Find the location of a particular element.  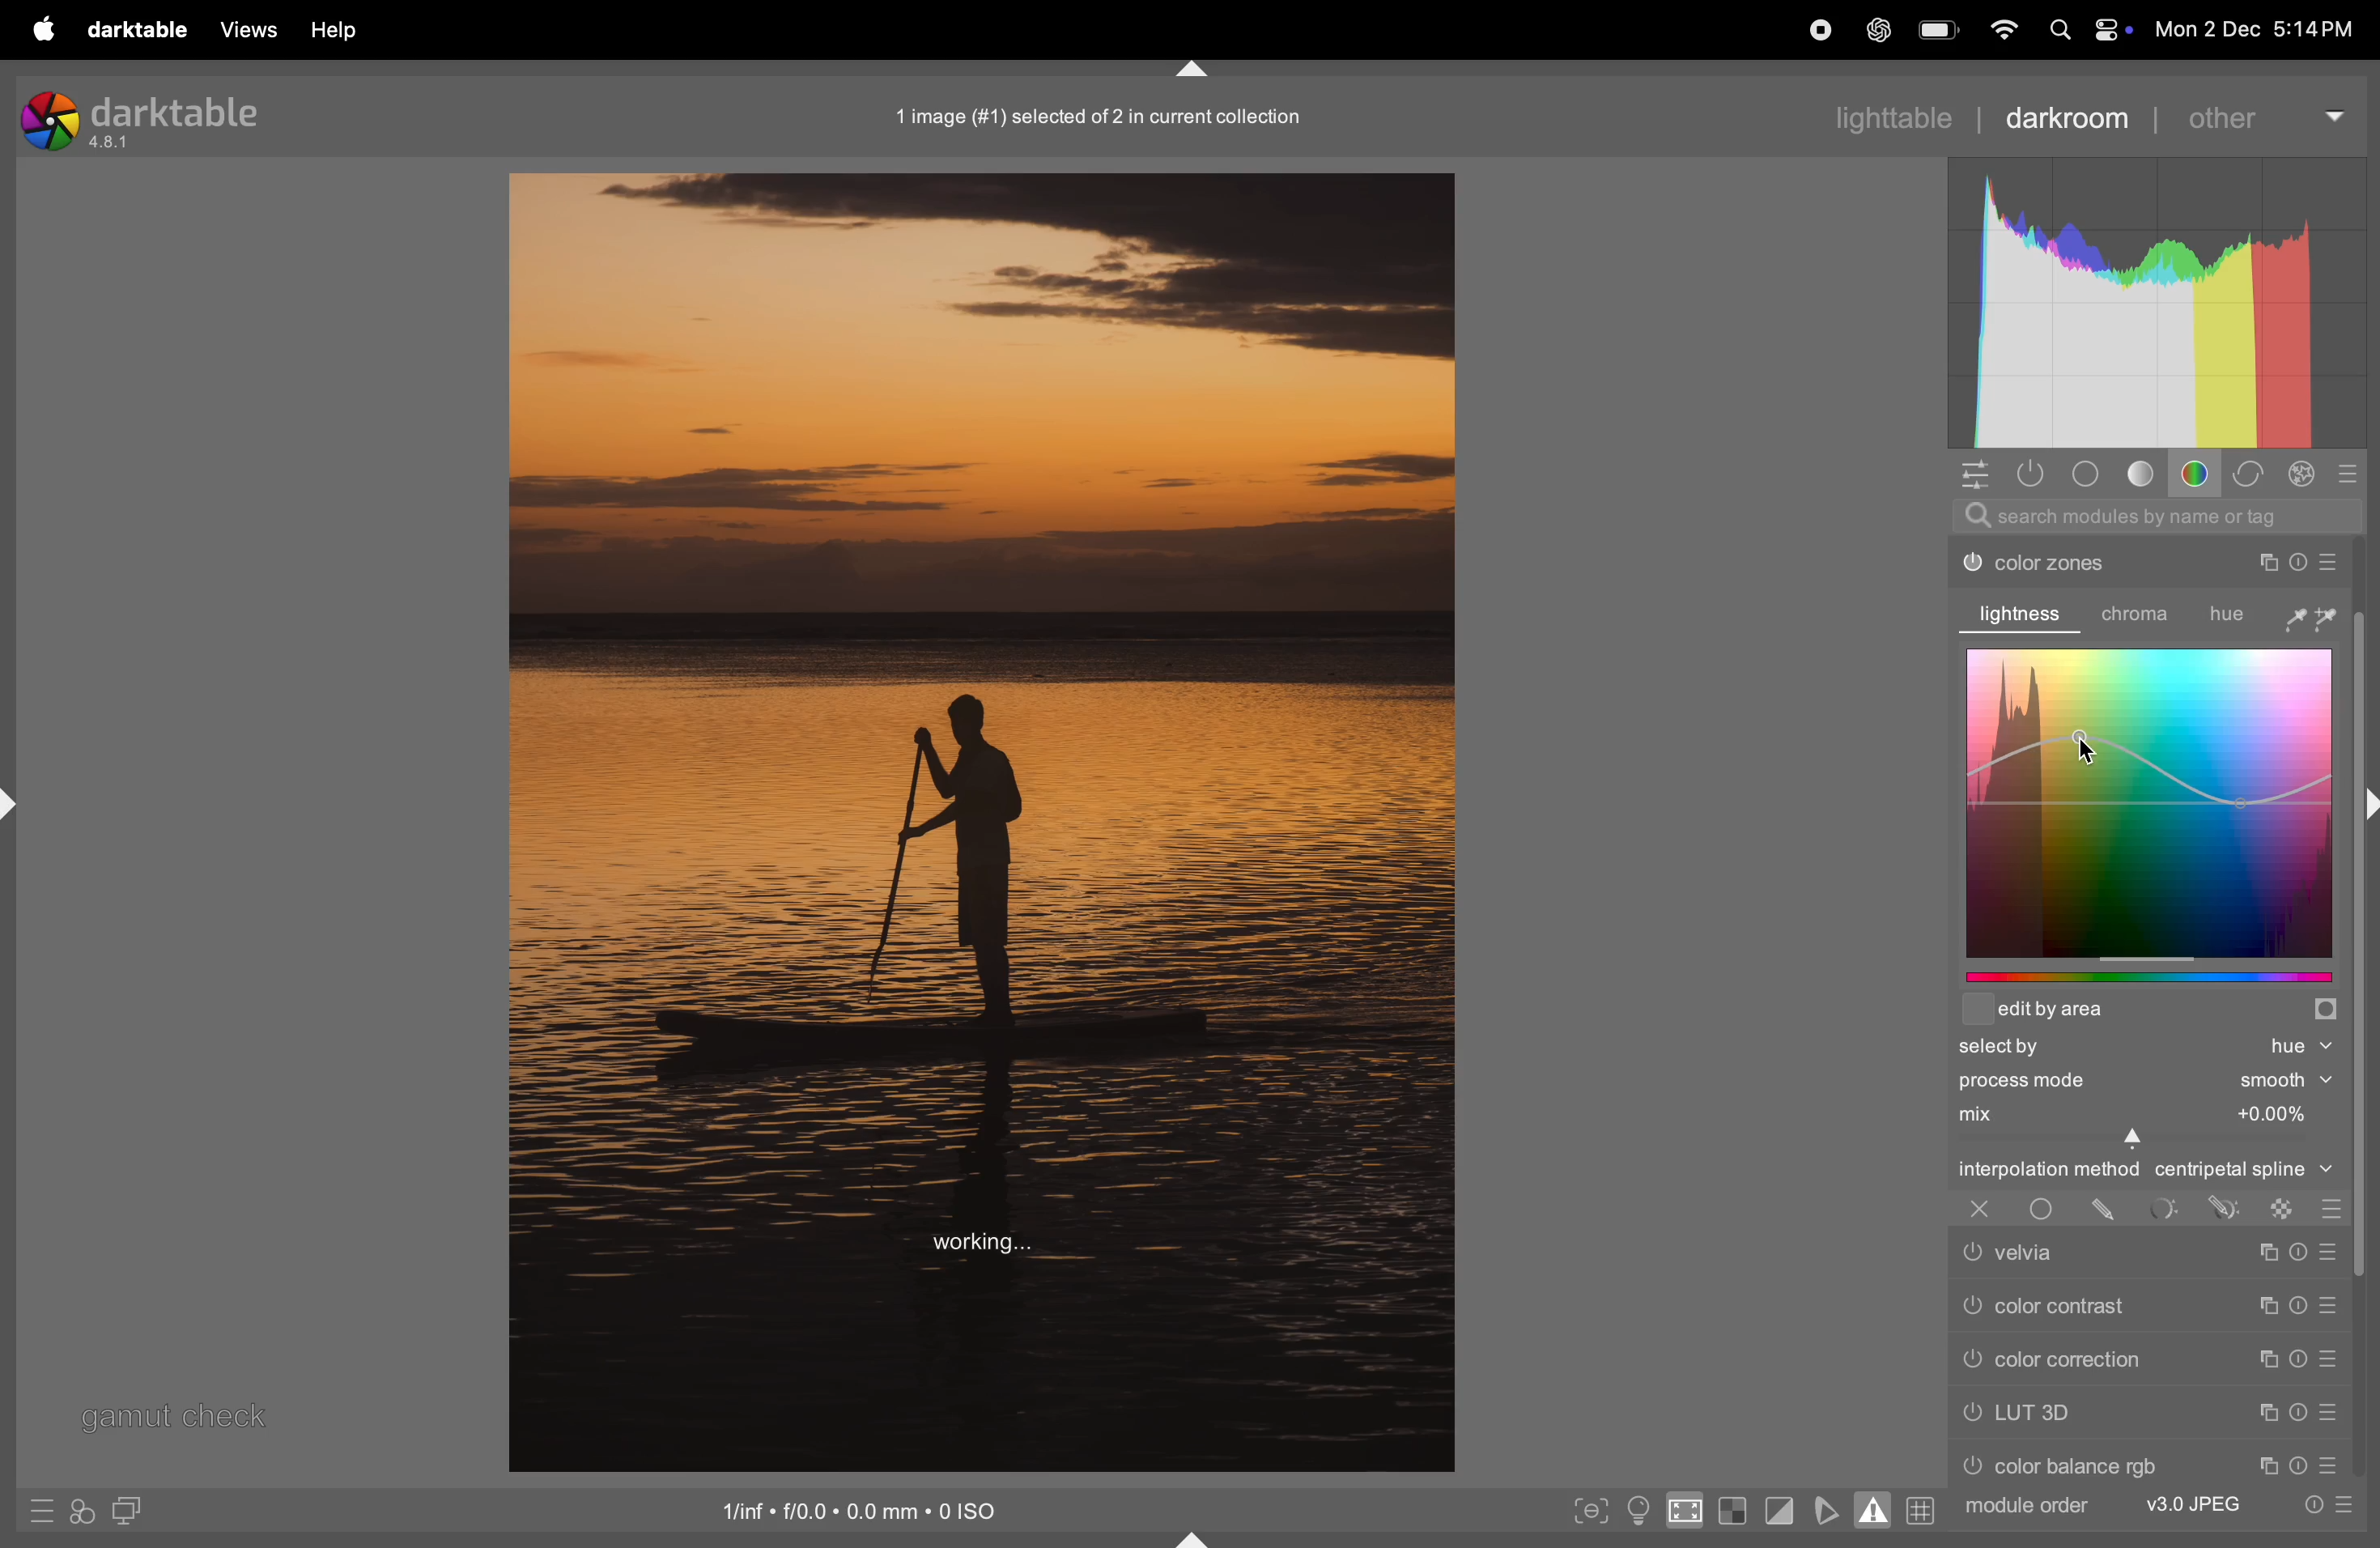

other is located at coordinates (2269, 115).